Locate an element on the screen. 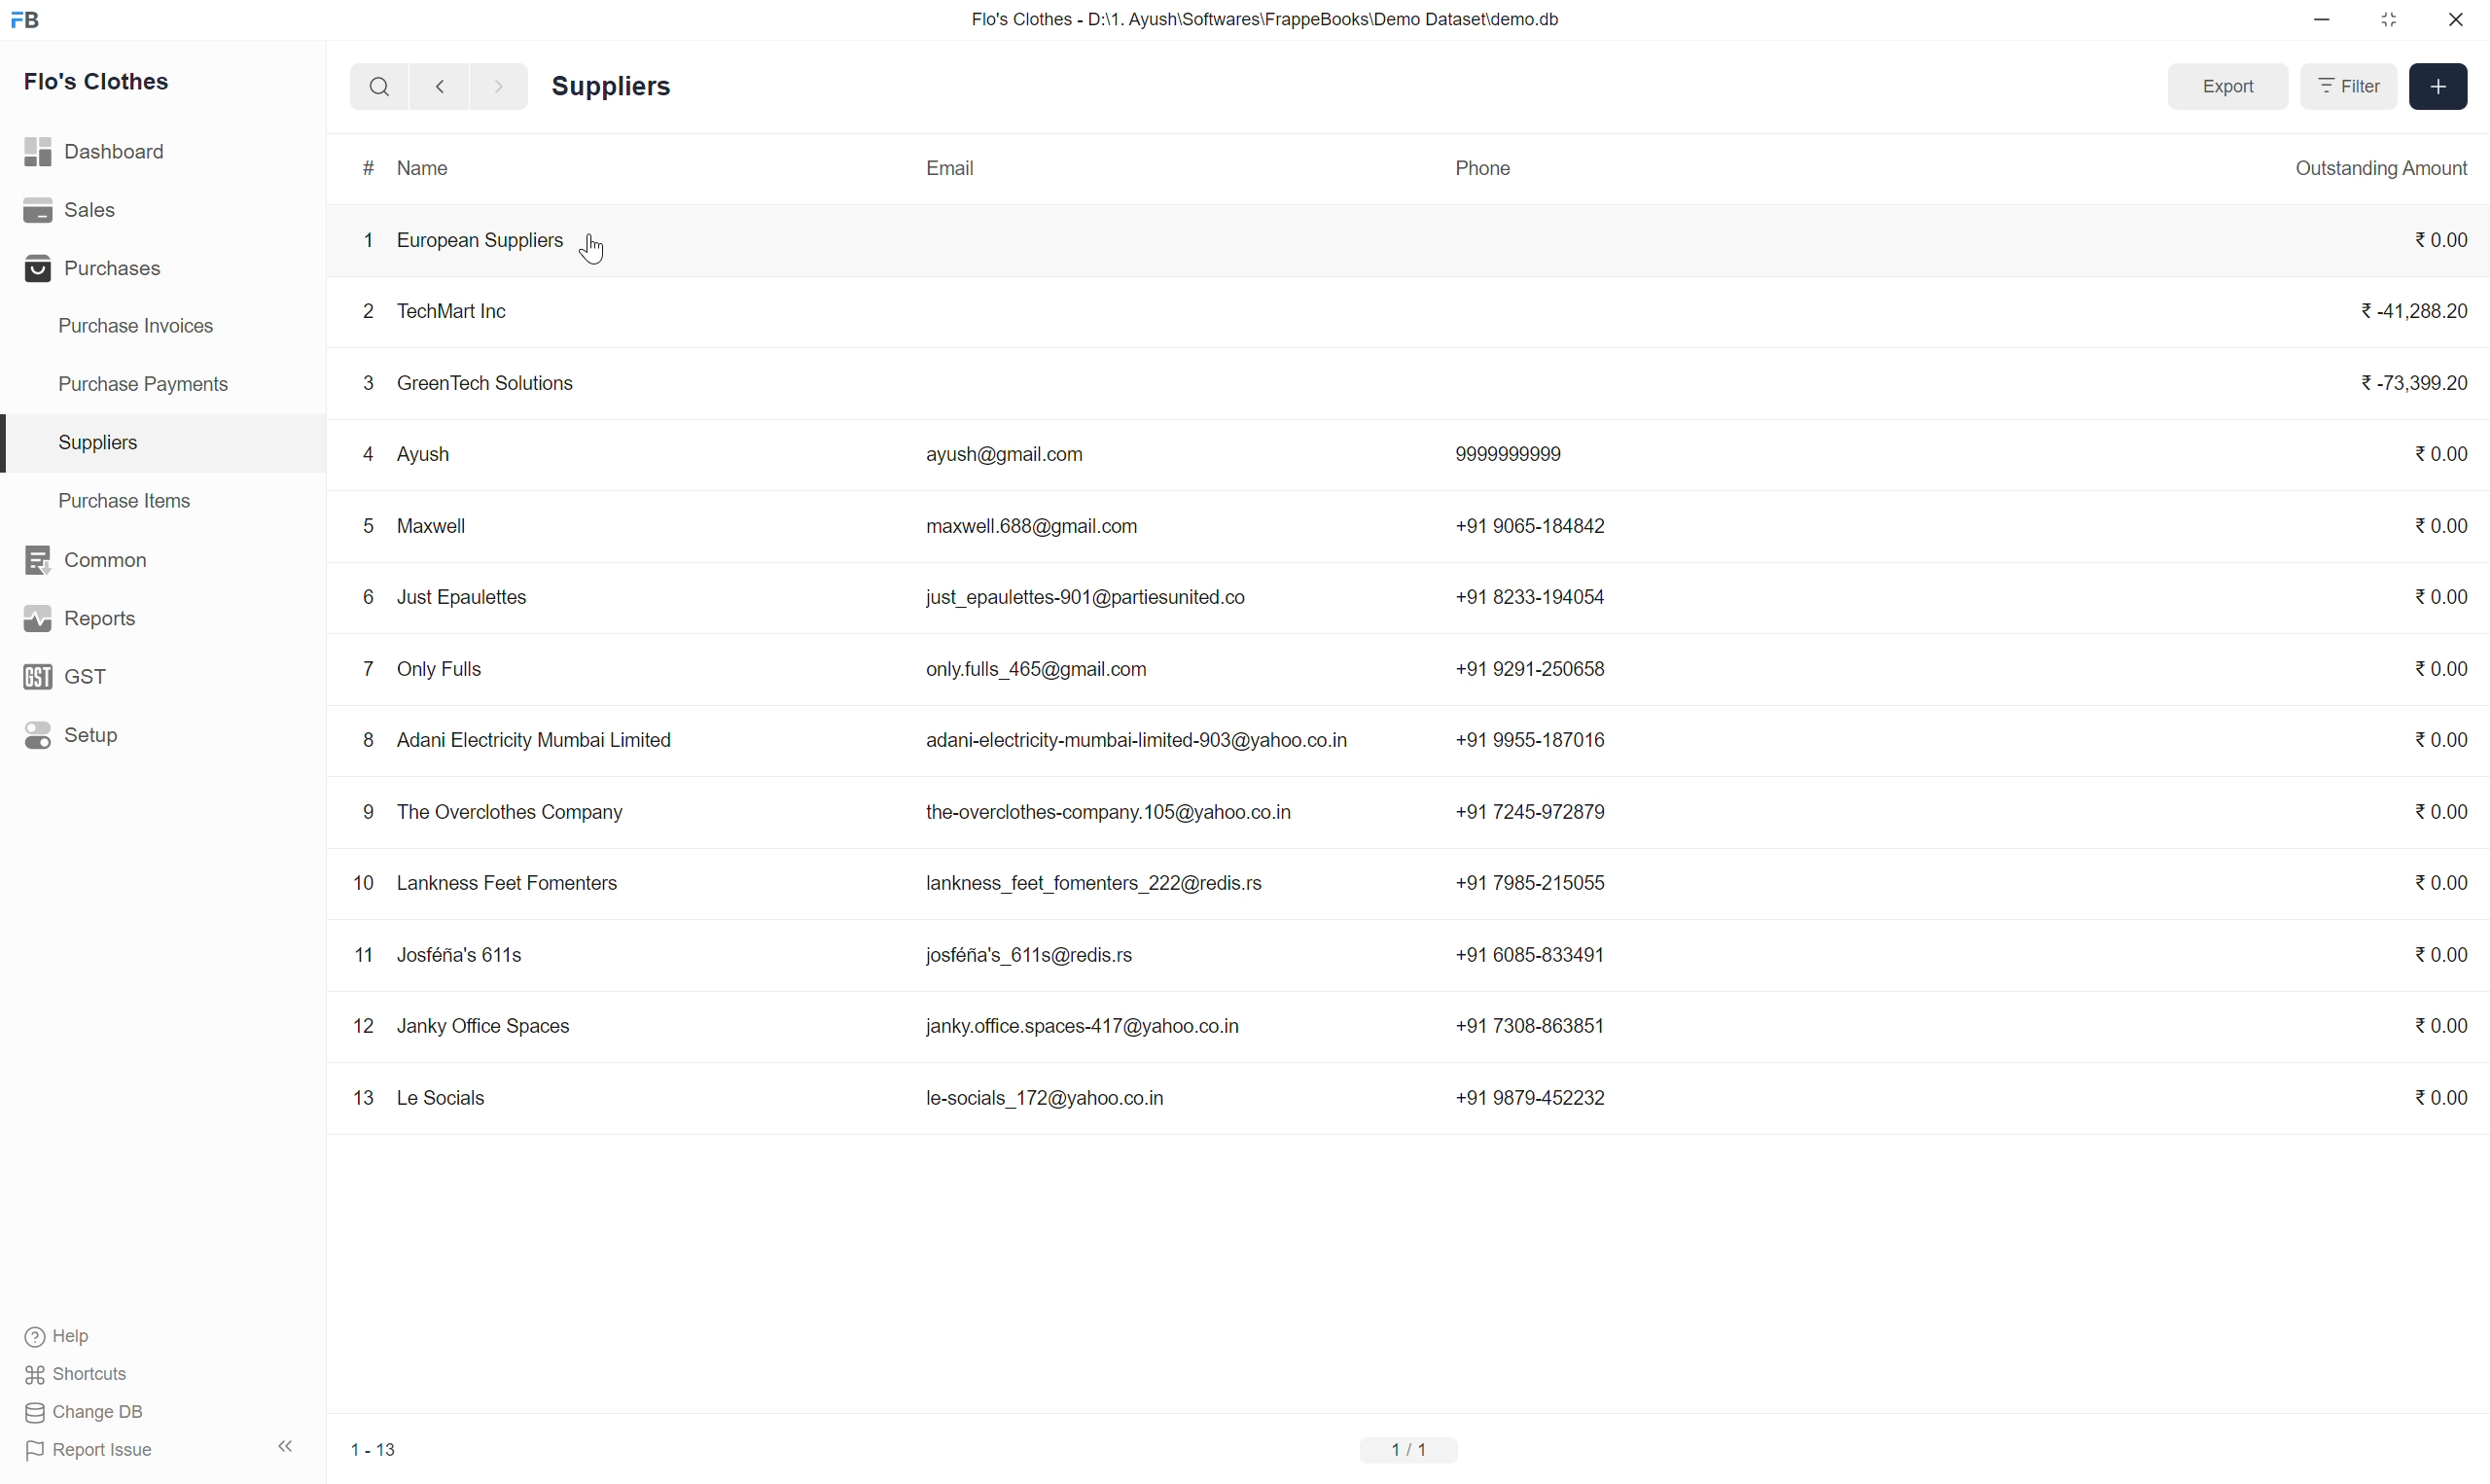 This screenshot has width=2490, height=1484. GreenTech Solutions is located at coordinates (502, 383).